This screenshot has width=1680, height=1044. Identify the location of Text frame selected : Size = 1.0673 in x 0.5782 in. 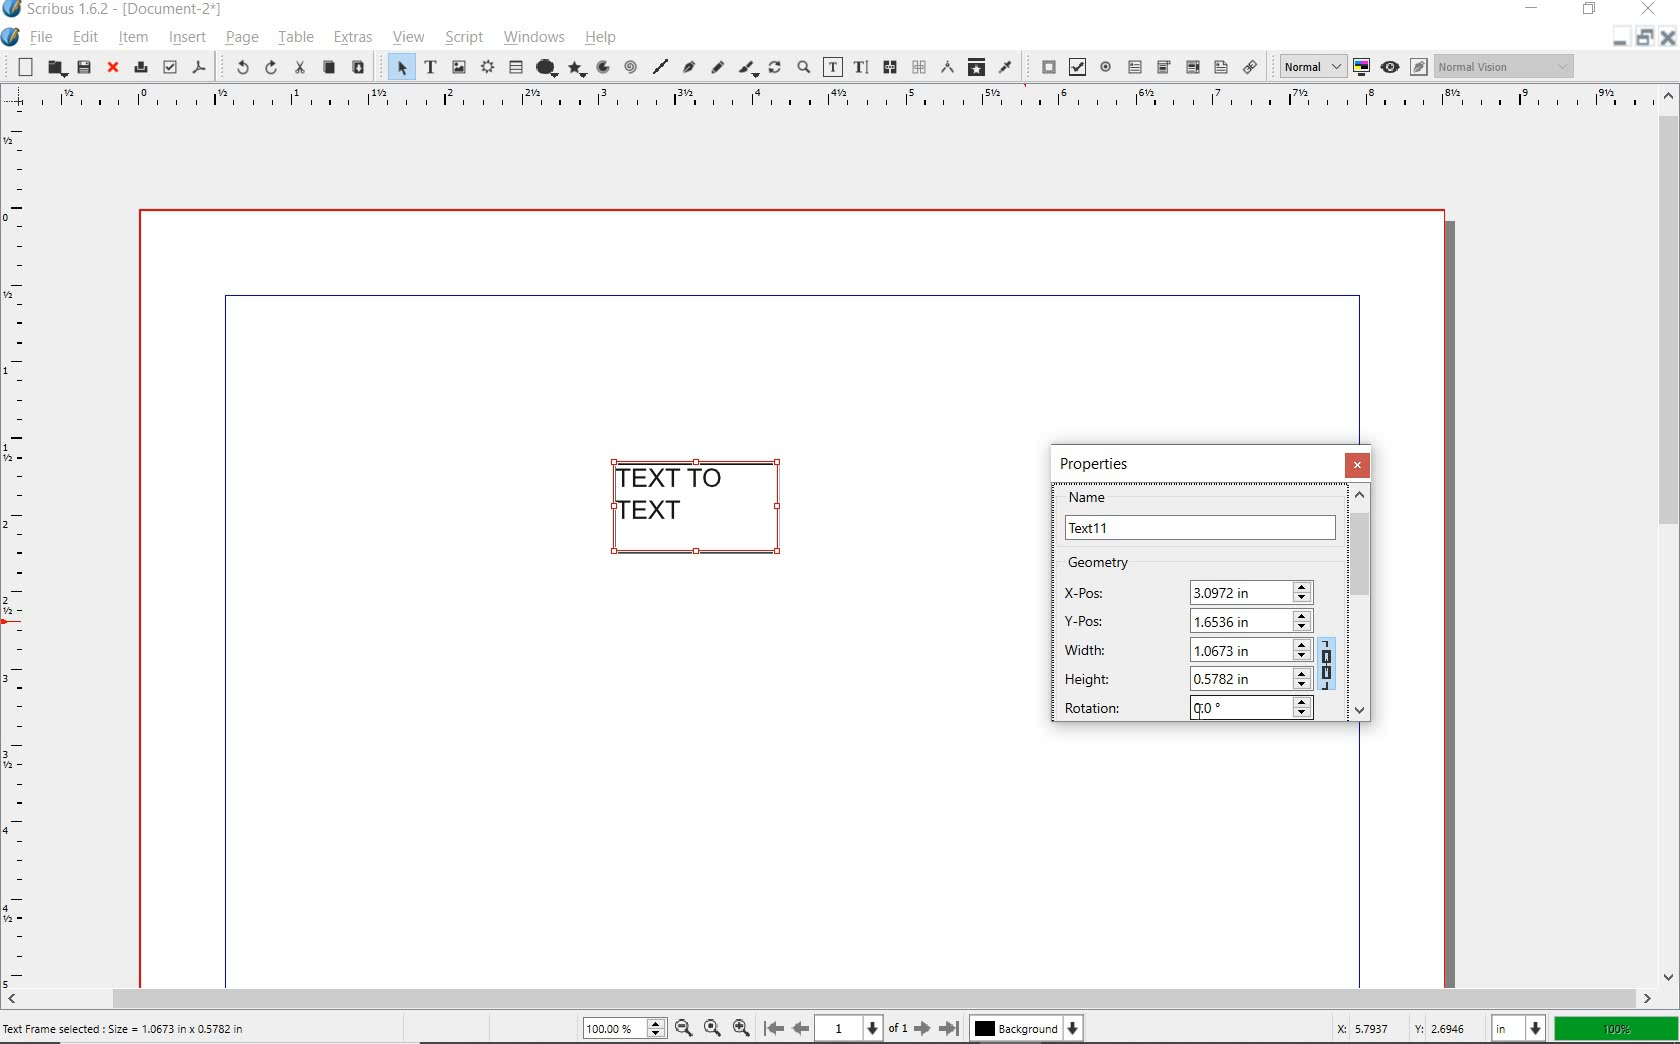
(129, 1027).